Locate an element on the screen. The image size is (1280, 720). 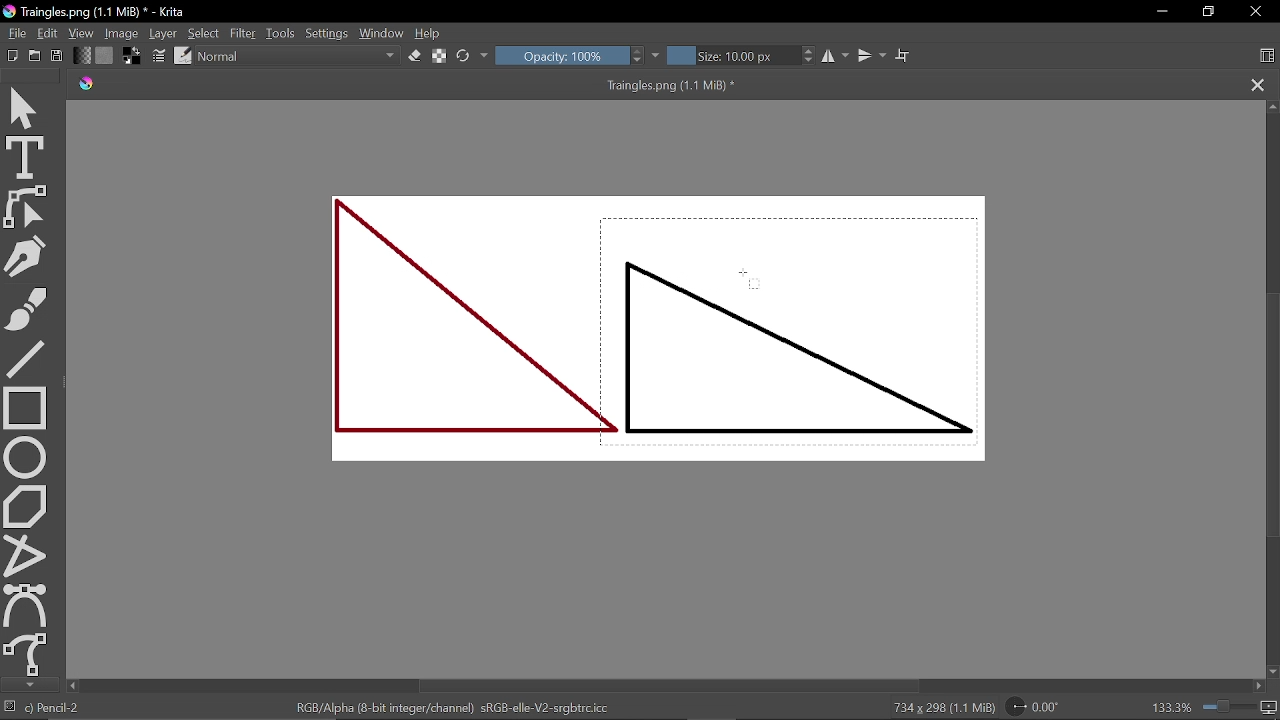
Restore down is located at coordinates (1211, 13).